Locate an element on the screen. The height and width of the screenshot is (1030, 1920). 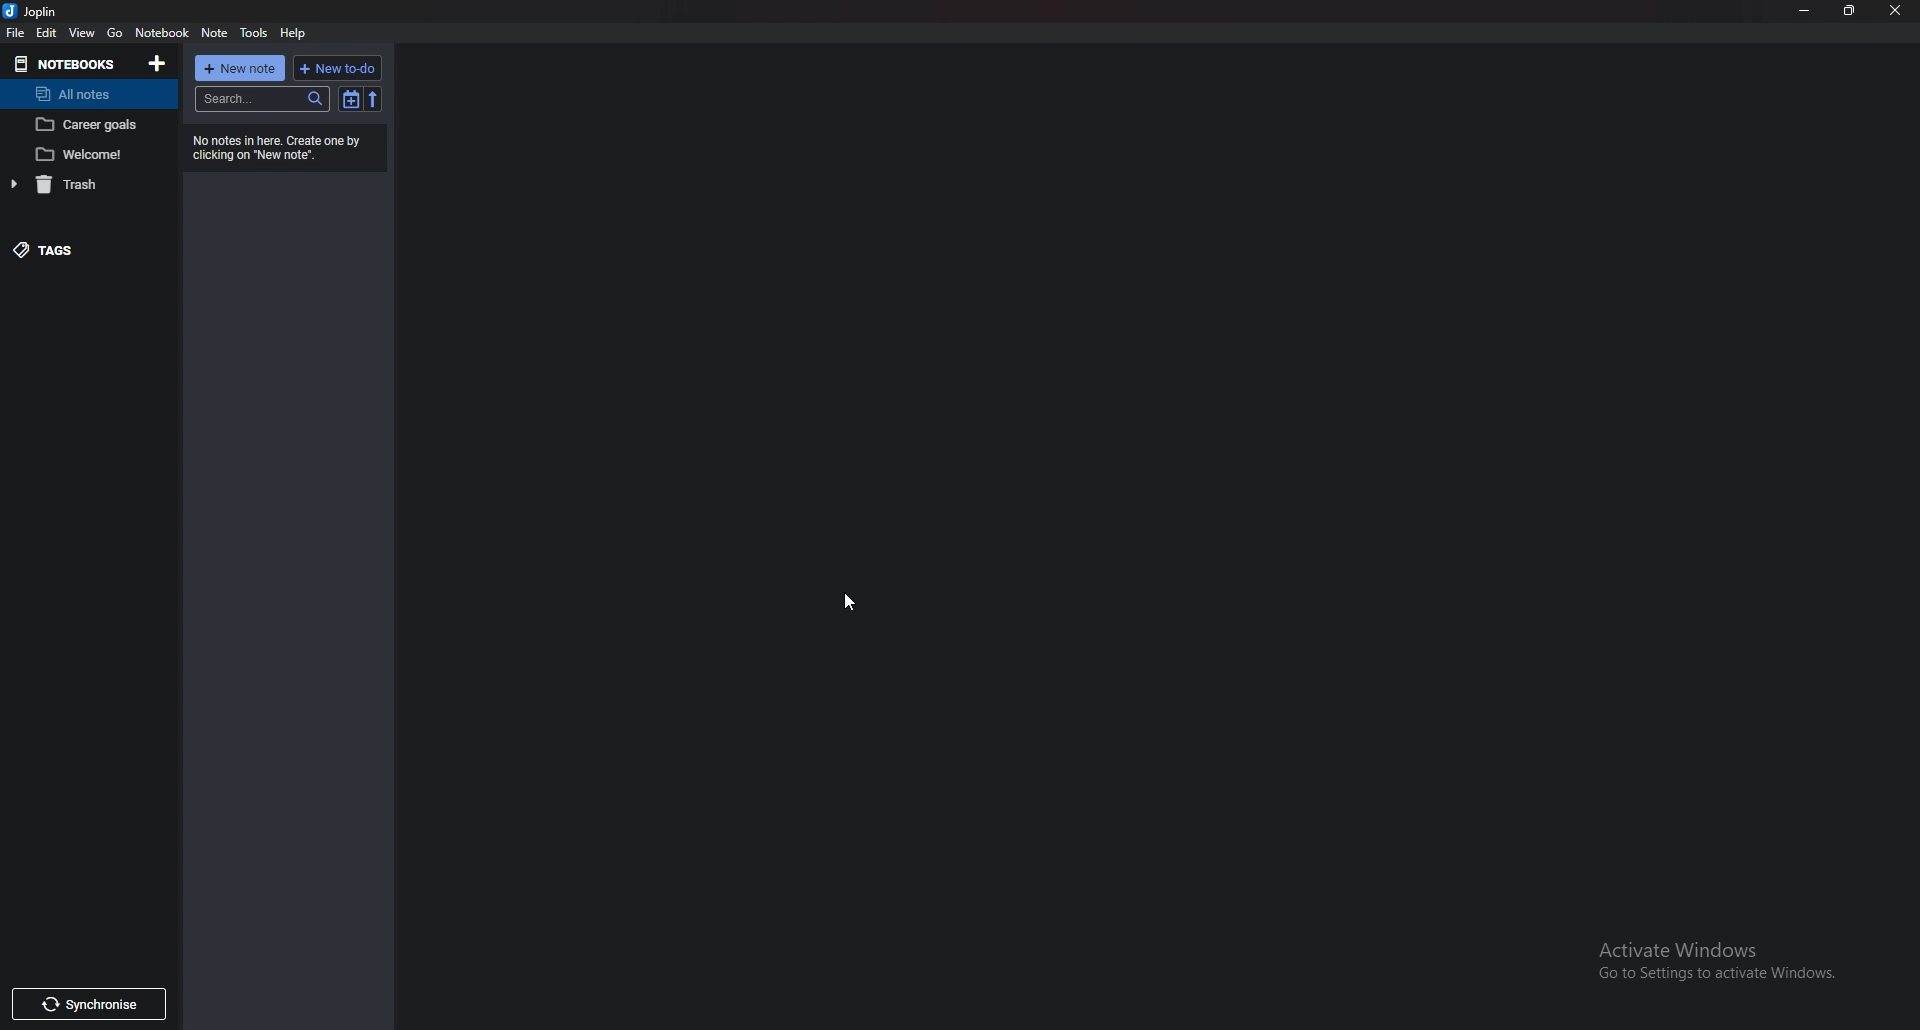
note is located at coordinates (213, 34).